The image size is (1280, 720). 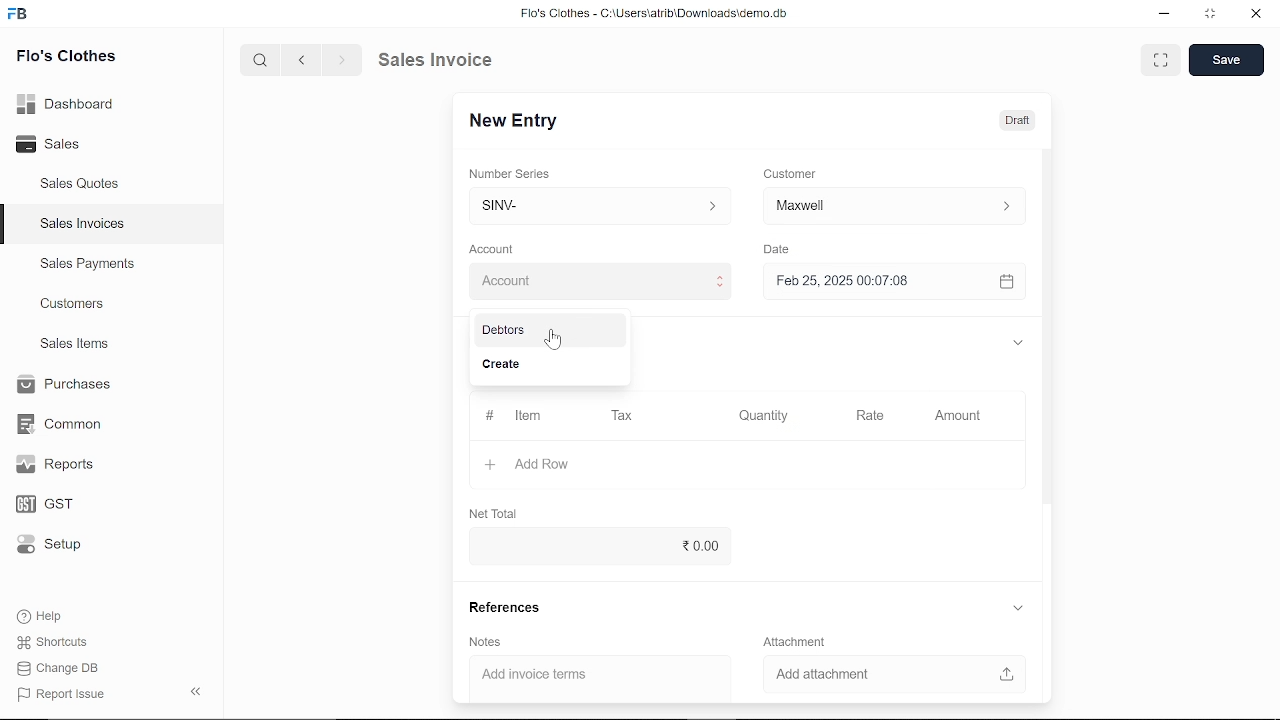 I want to click on close, so click(x=1254, y=14).